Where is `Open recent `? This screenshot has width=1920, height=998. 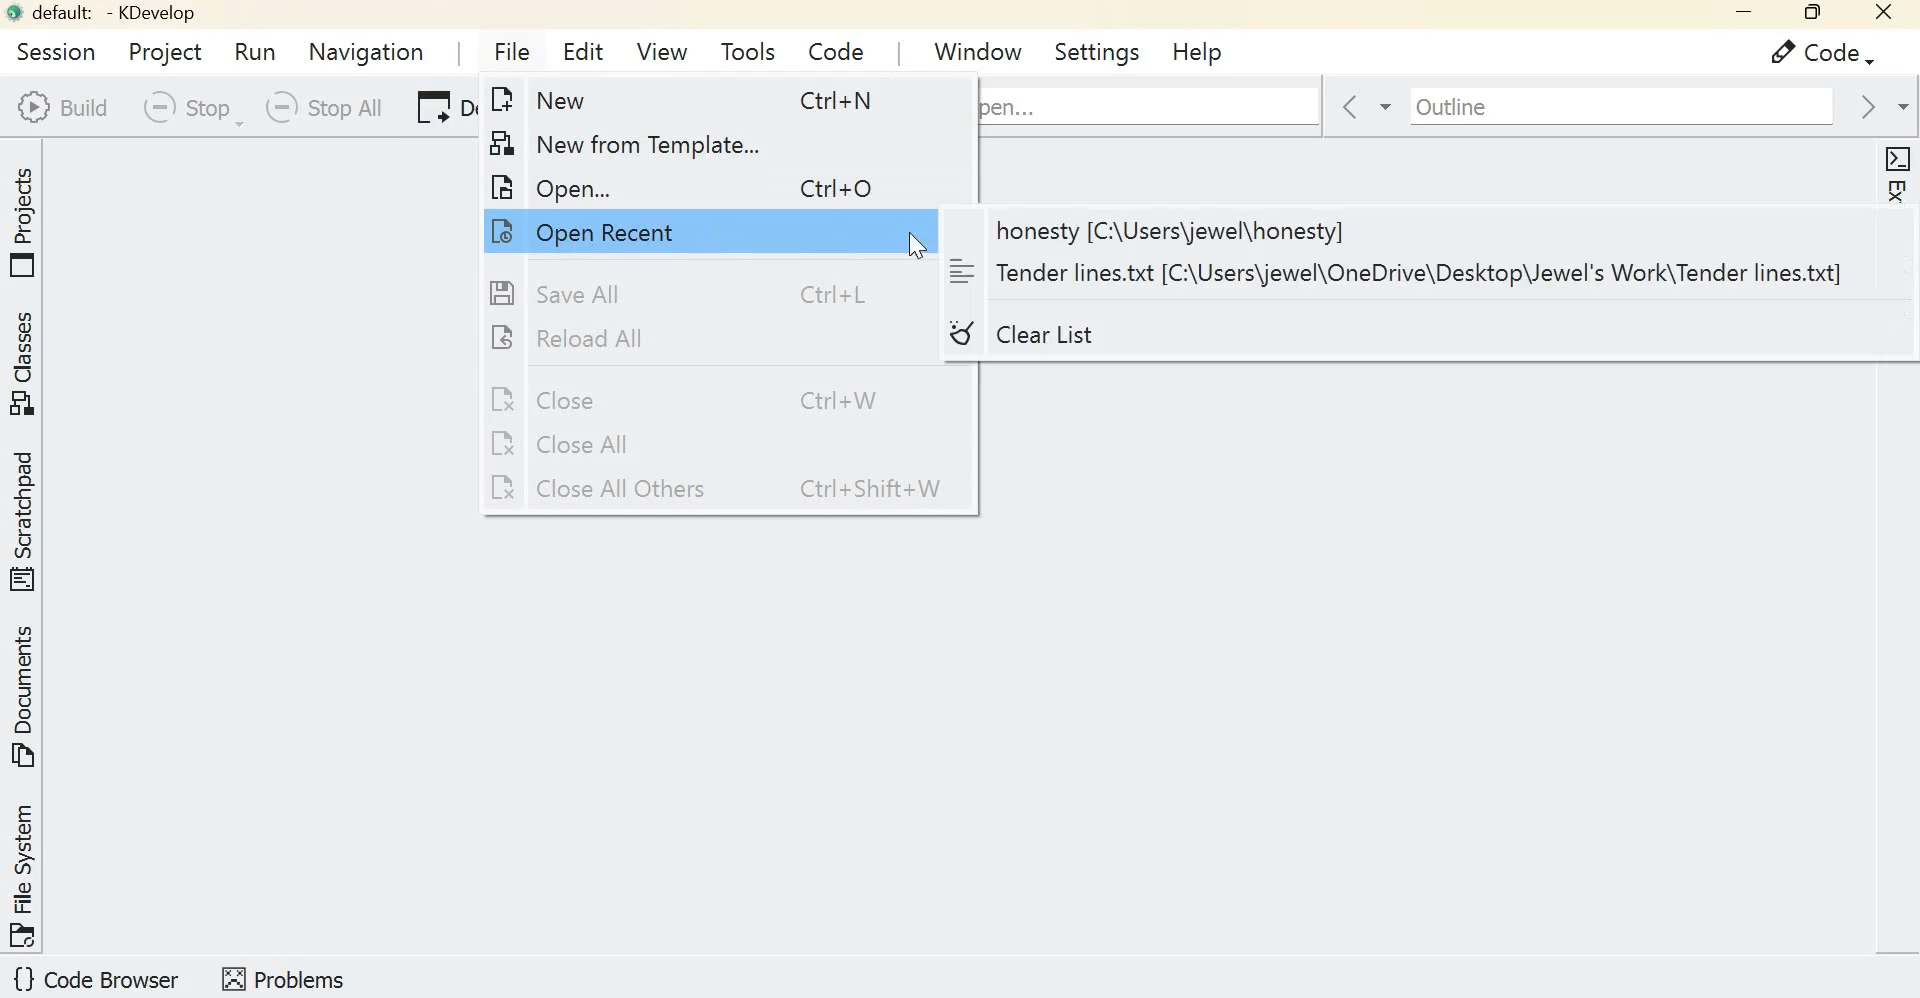 Open recent  is located at coordinates (670, 230).